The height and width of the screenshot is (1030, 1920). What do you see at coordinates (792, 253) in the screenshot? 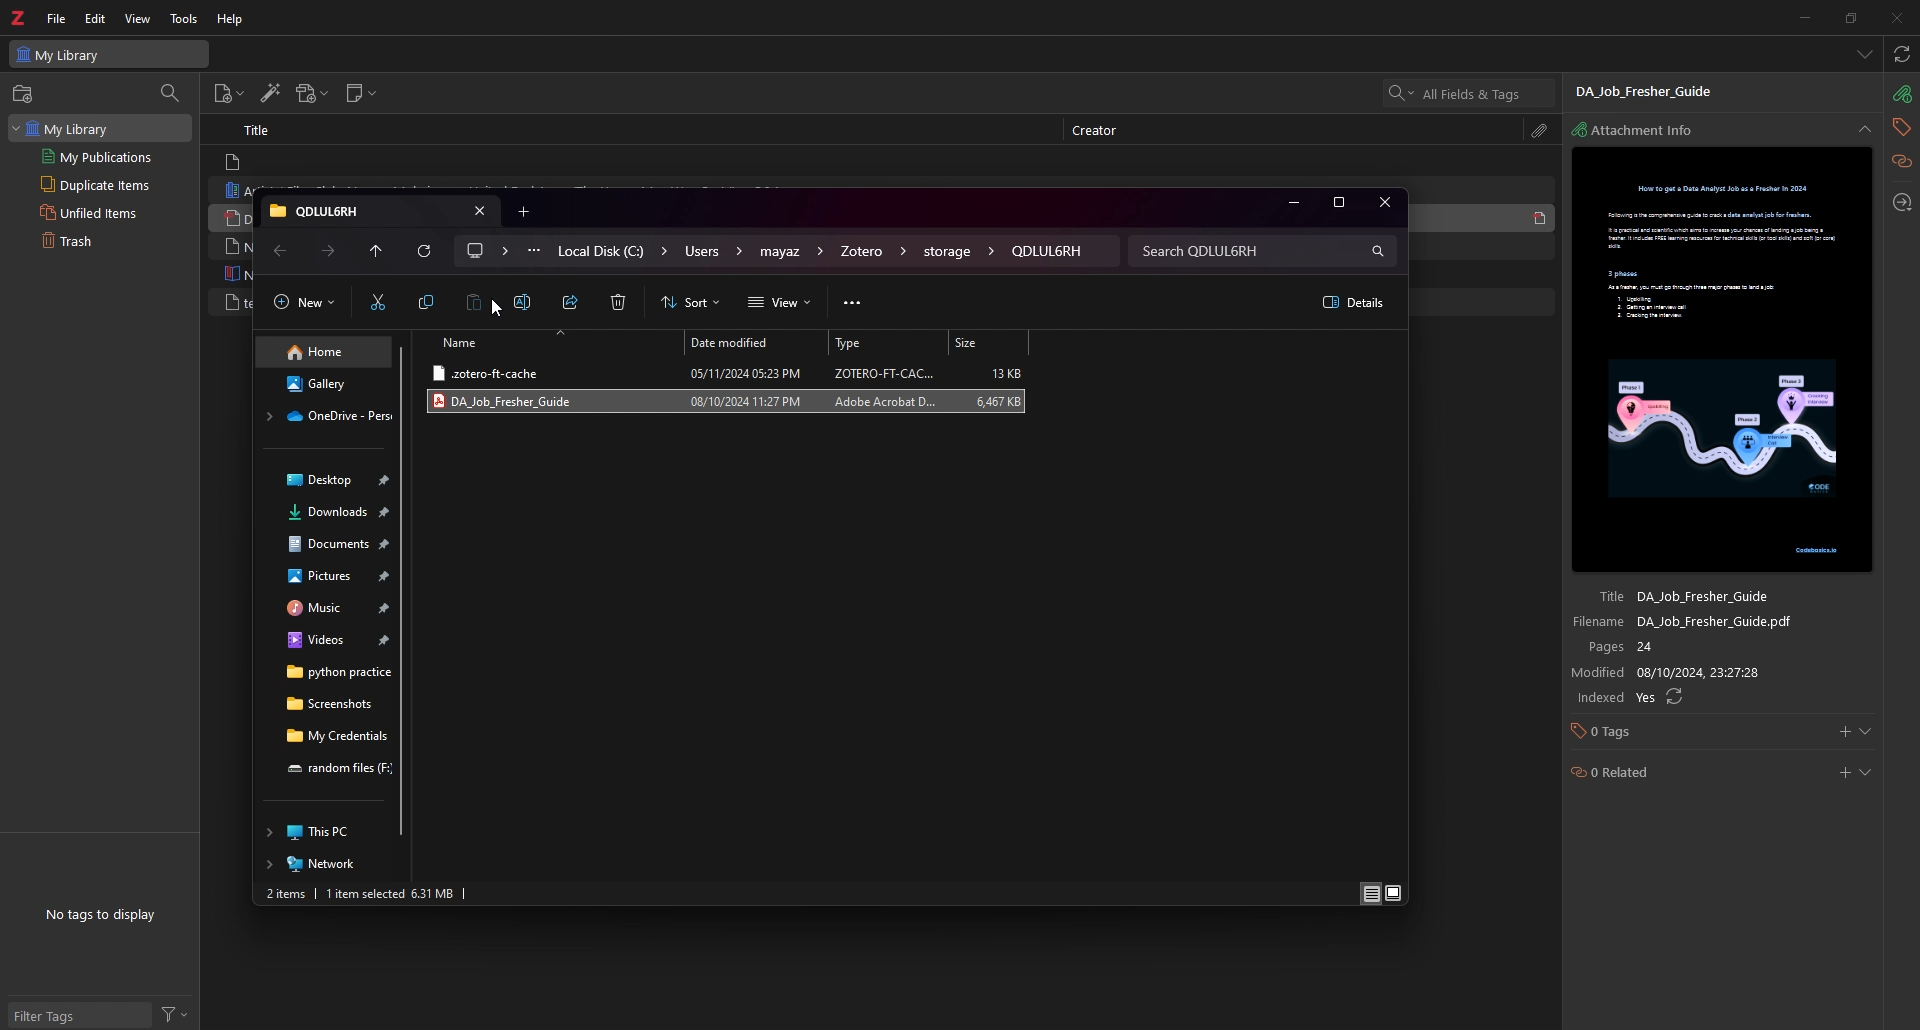
I see `folder` at bounding box center [792, 253].